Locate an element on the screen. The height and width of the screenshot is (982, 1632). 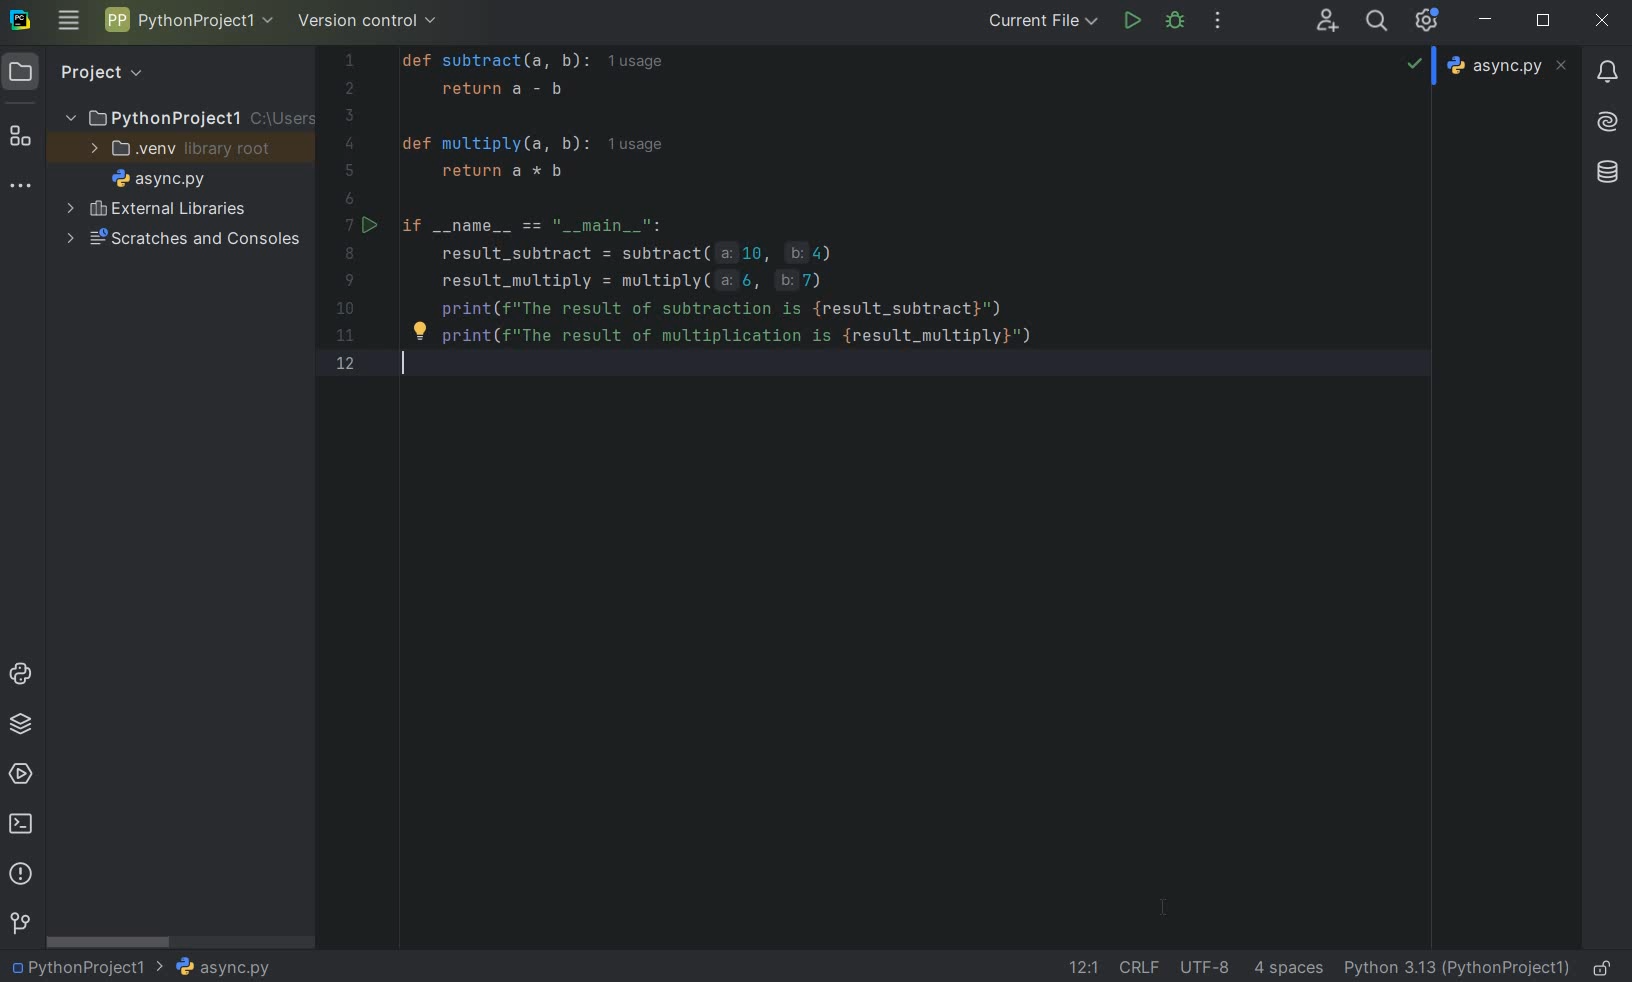
AI asistant is located at coordinates (1605, 116).